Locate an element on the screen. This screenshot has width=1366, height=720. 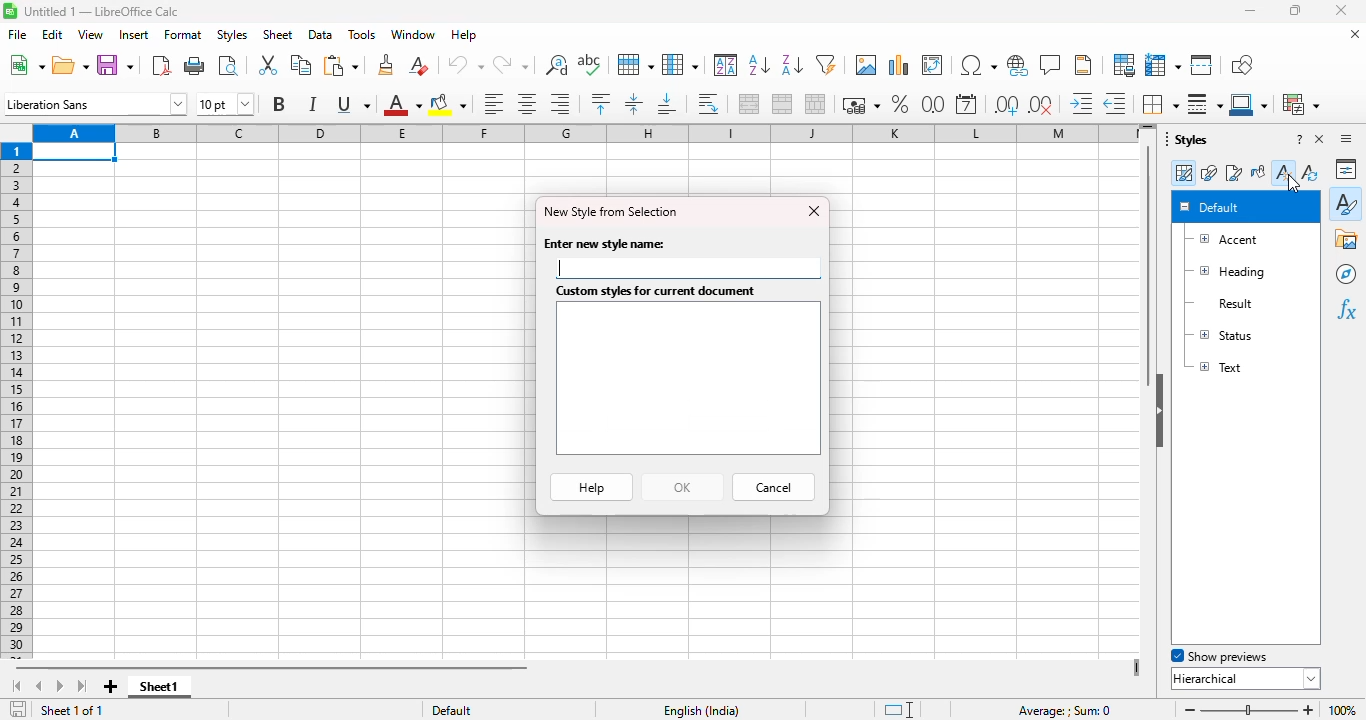
styles is located at coordinates (1187, 138).